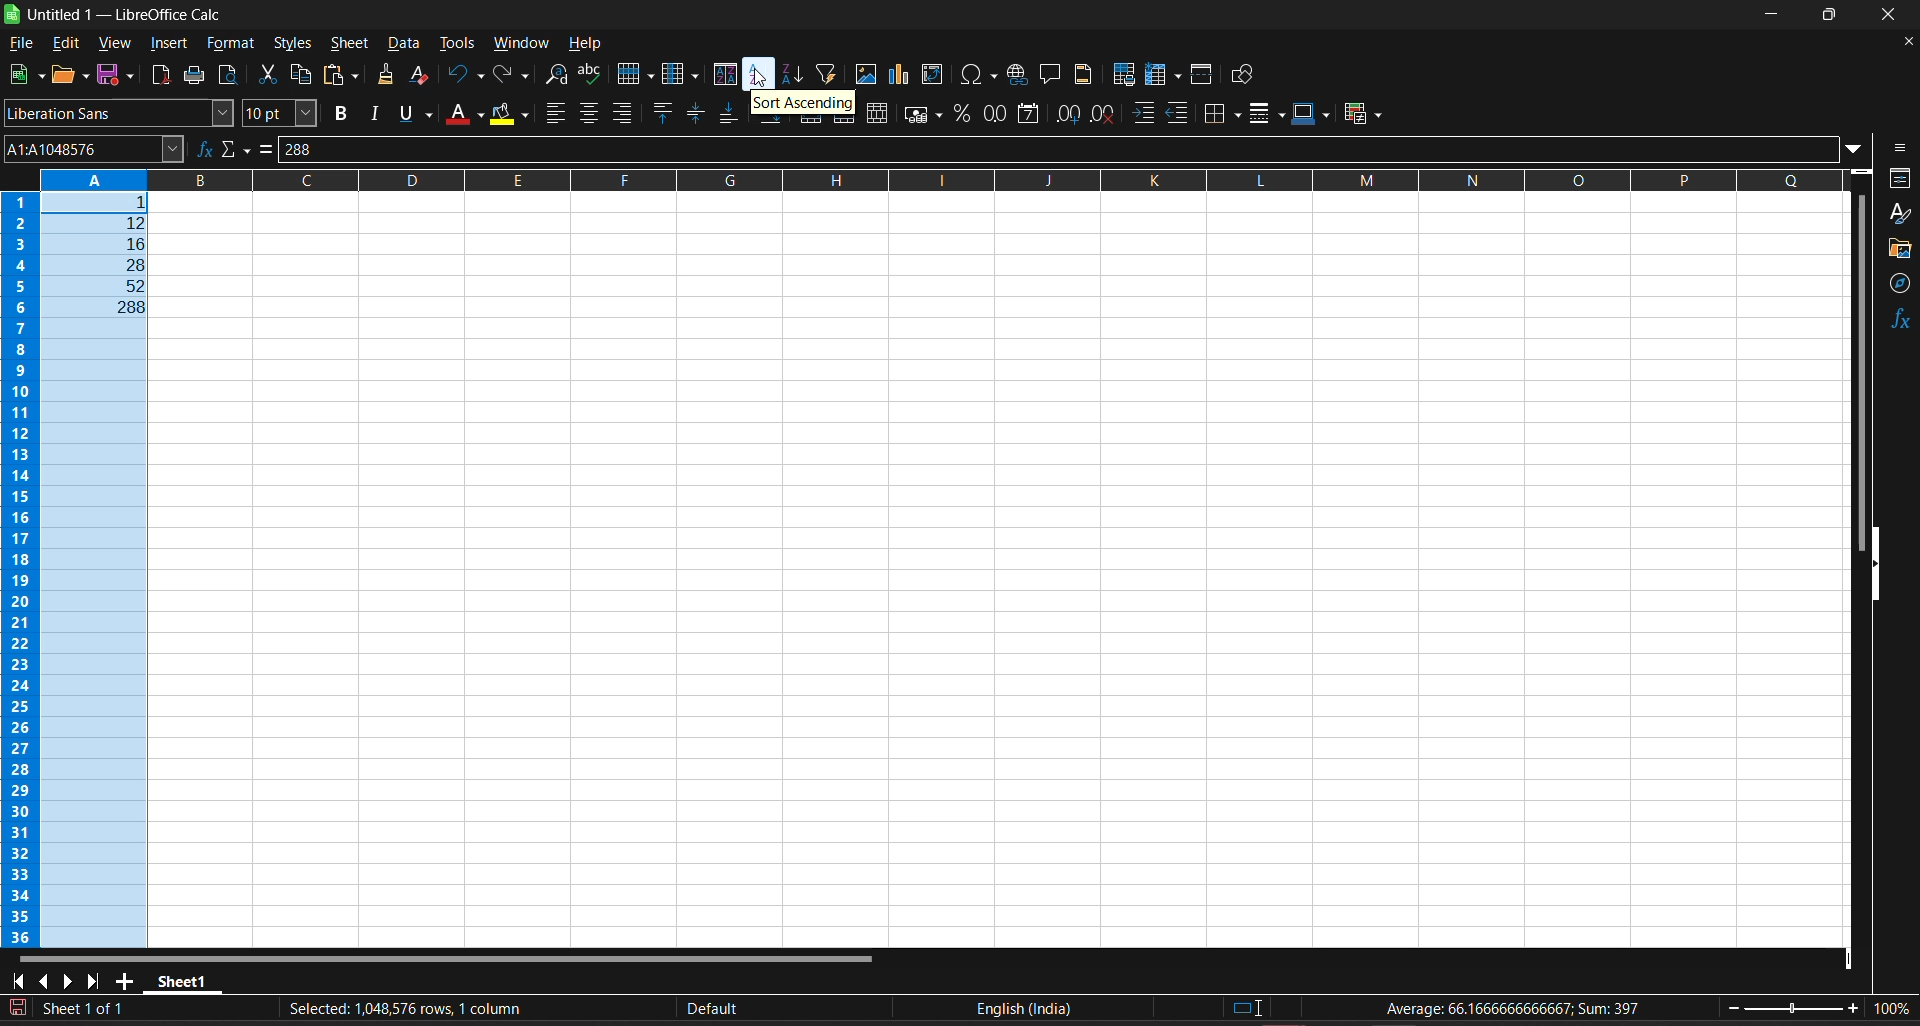 The height and width of the screenshot is (1026, 1920). I want to click on functions, so click(1901, 321).